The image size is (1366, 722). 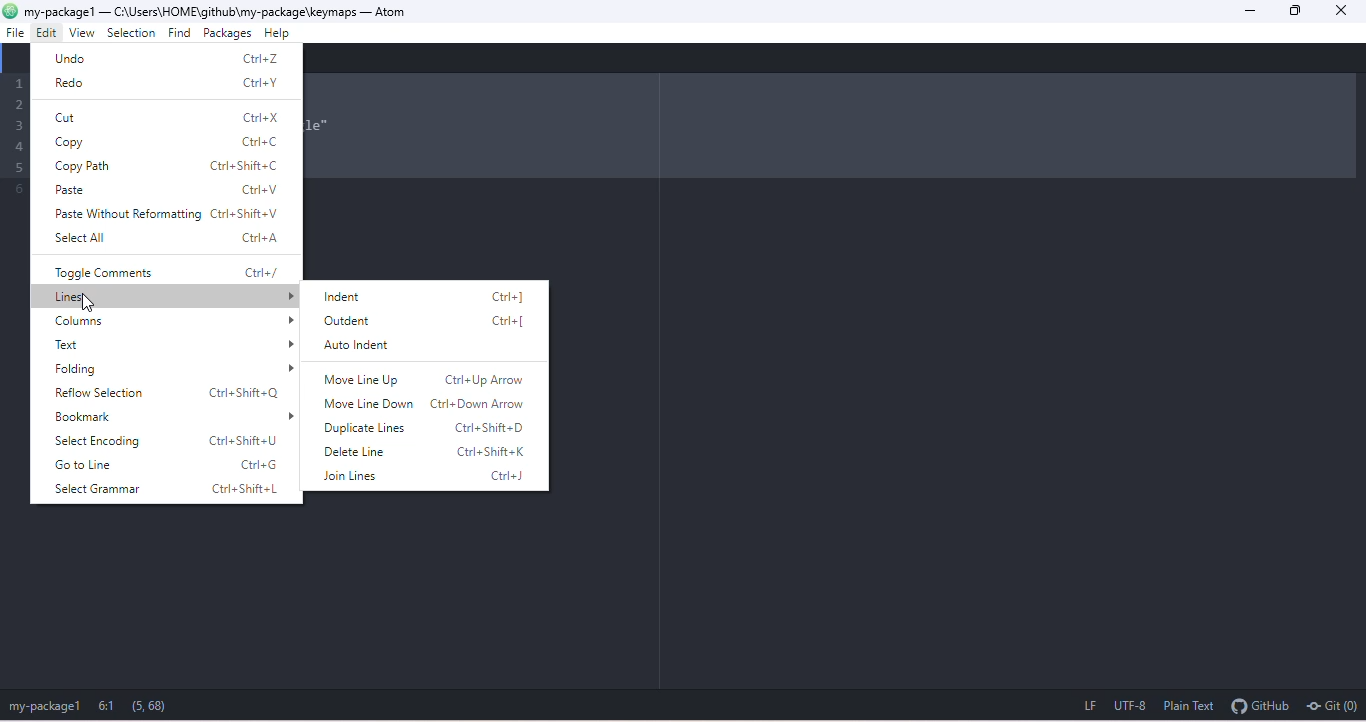 What do you see at coordinates (170, 346) in the screenshot?
I see `text` at bounding box center [170, 346].